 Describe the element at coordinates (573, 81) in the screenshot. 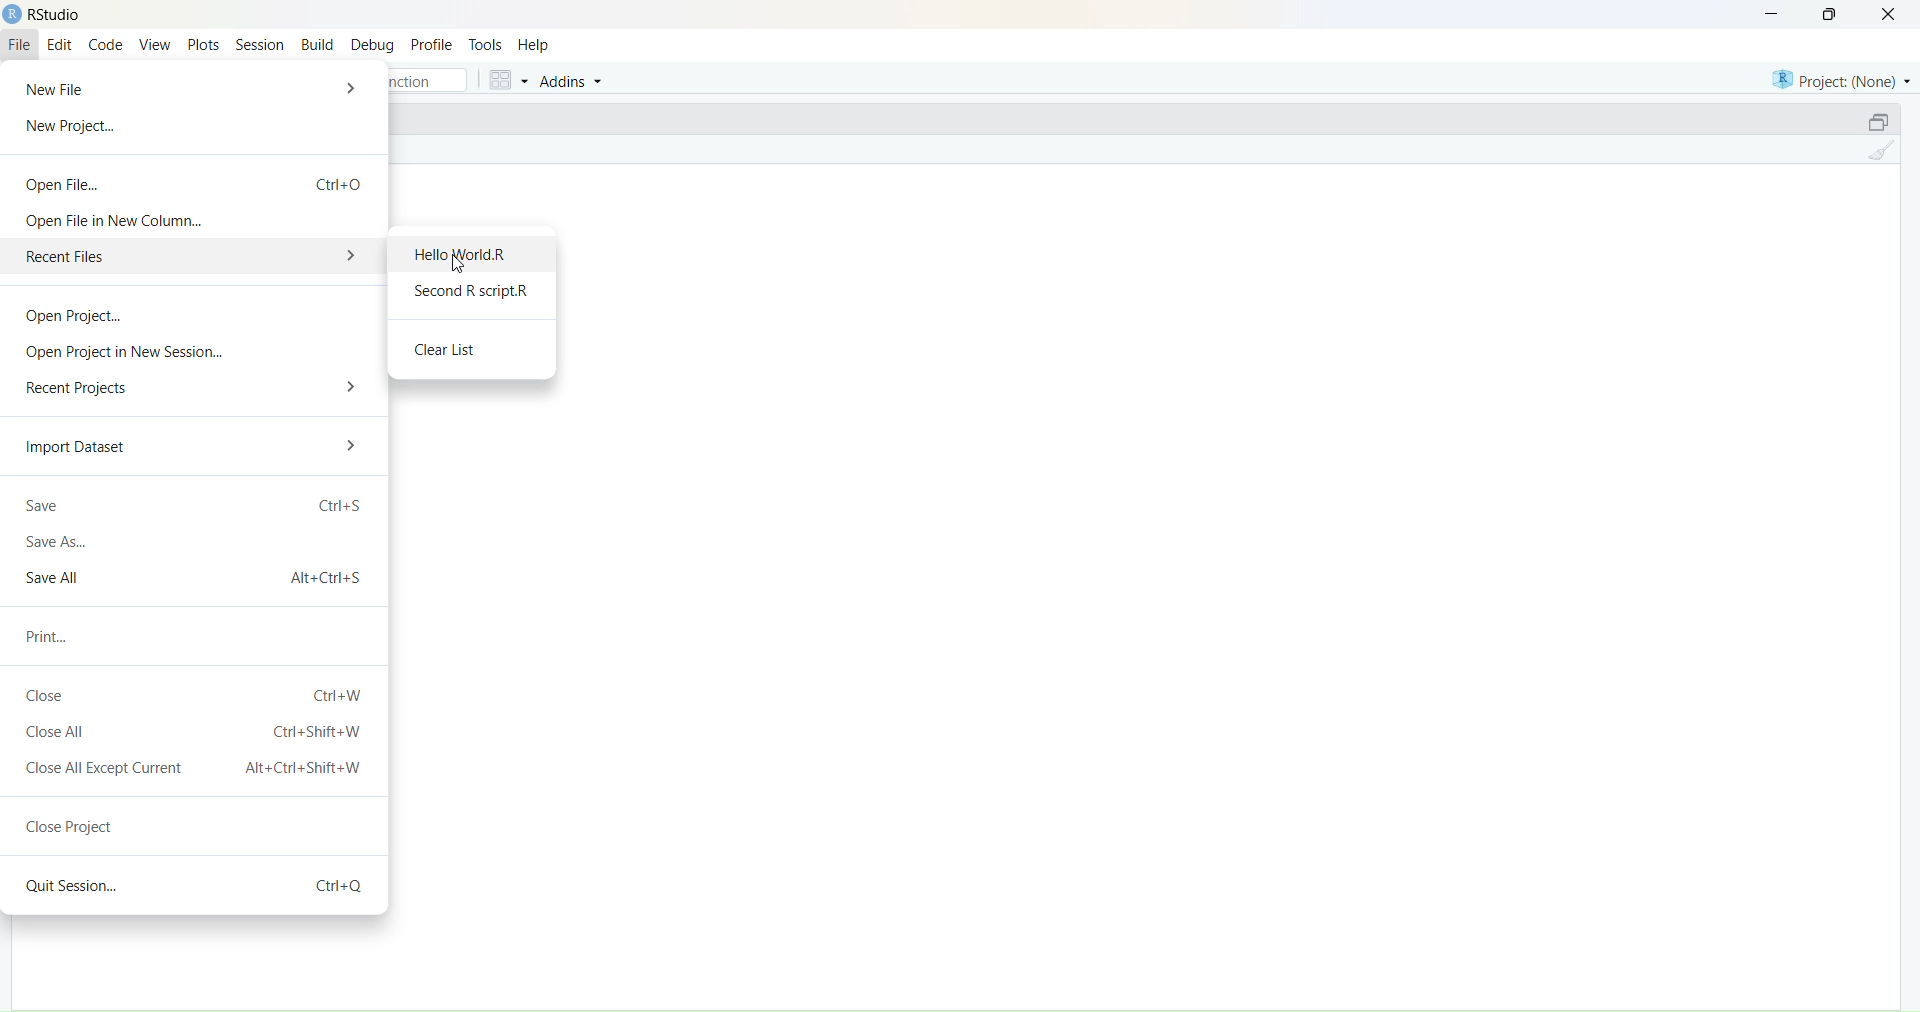

I see `Addins` at that location.